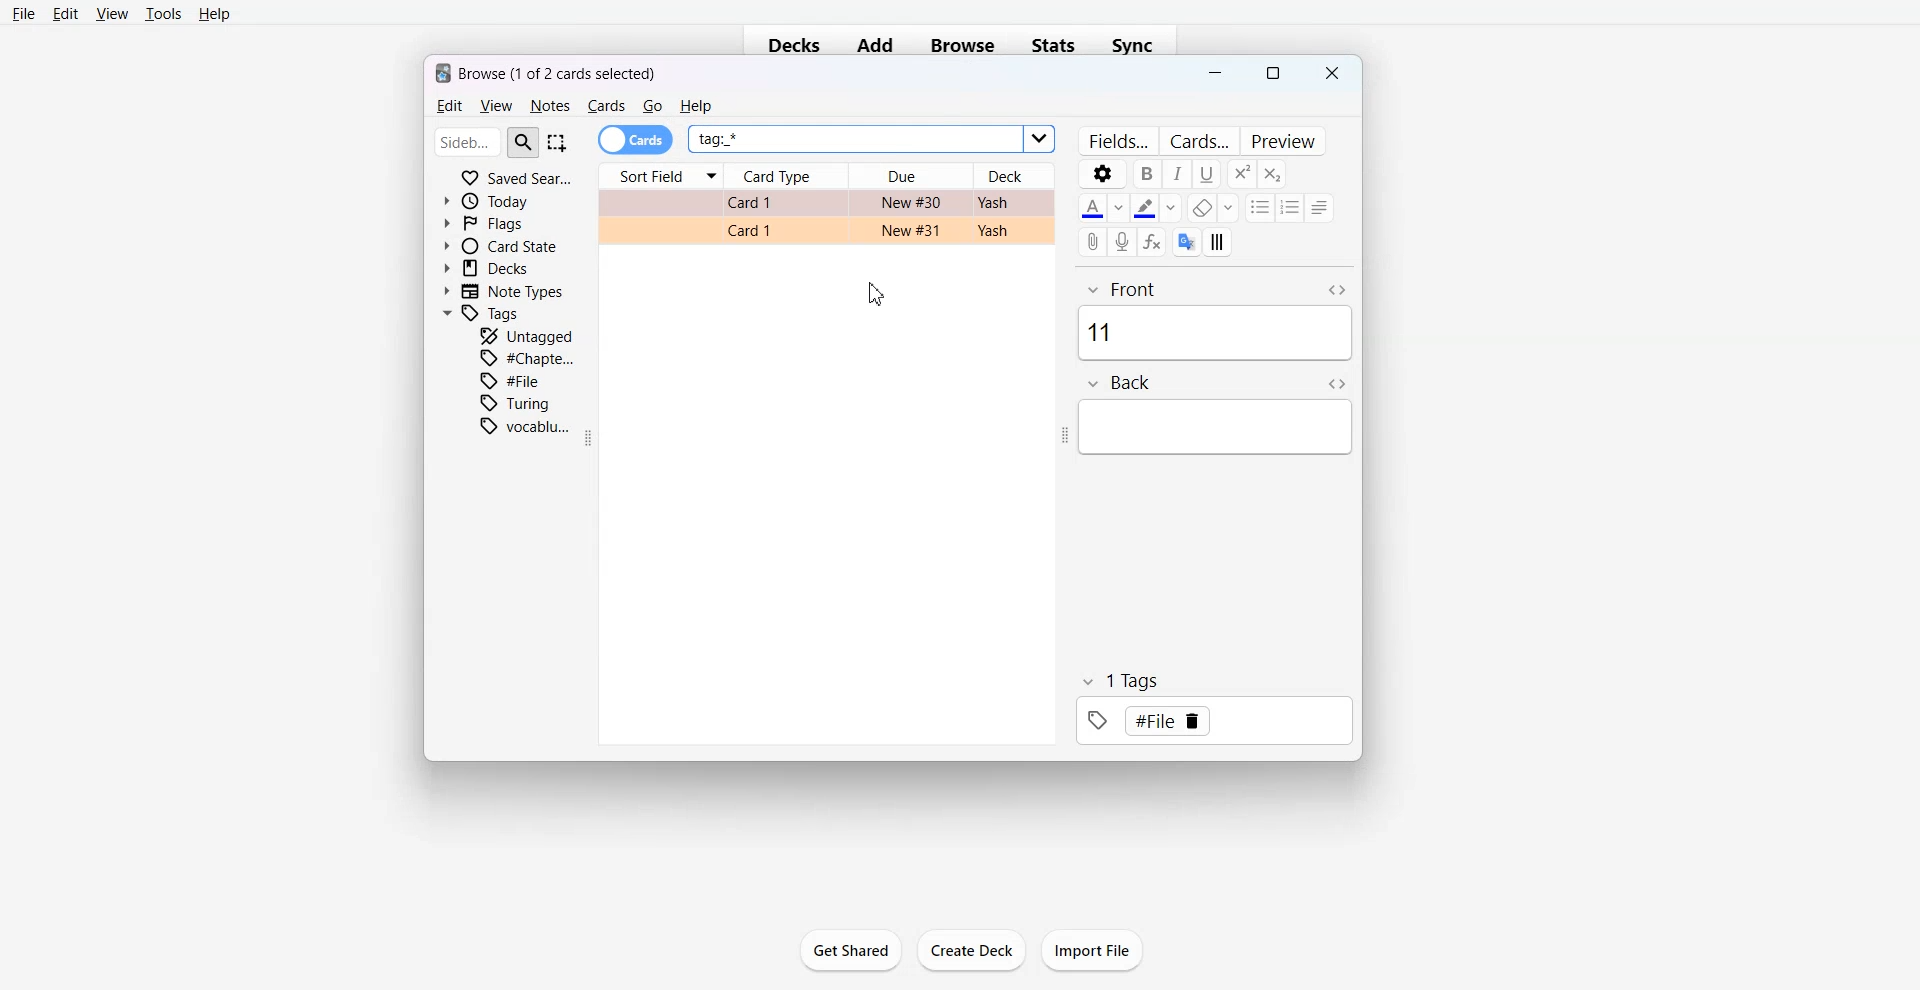  Describe the element at coordinates (495, 106) in the screenshot. I see `View` at that location.